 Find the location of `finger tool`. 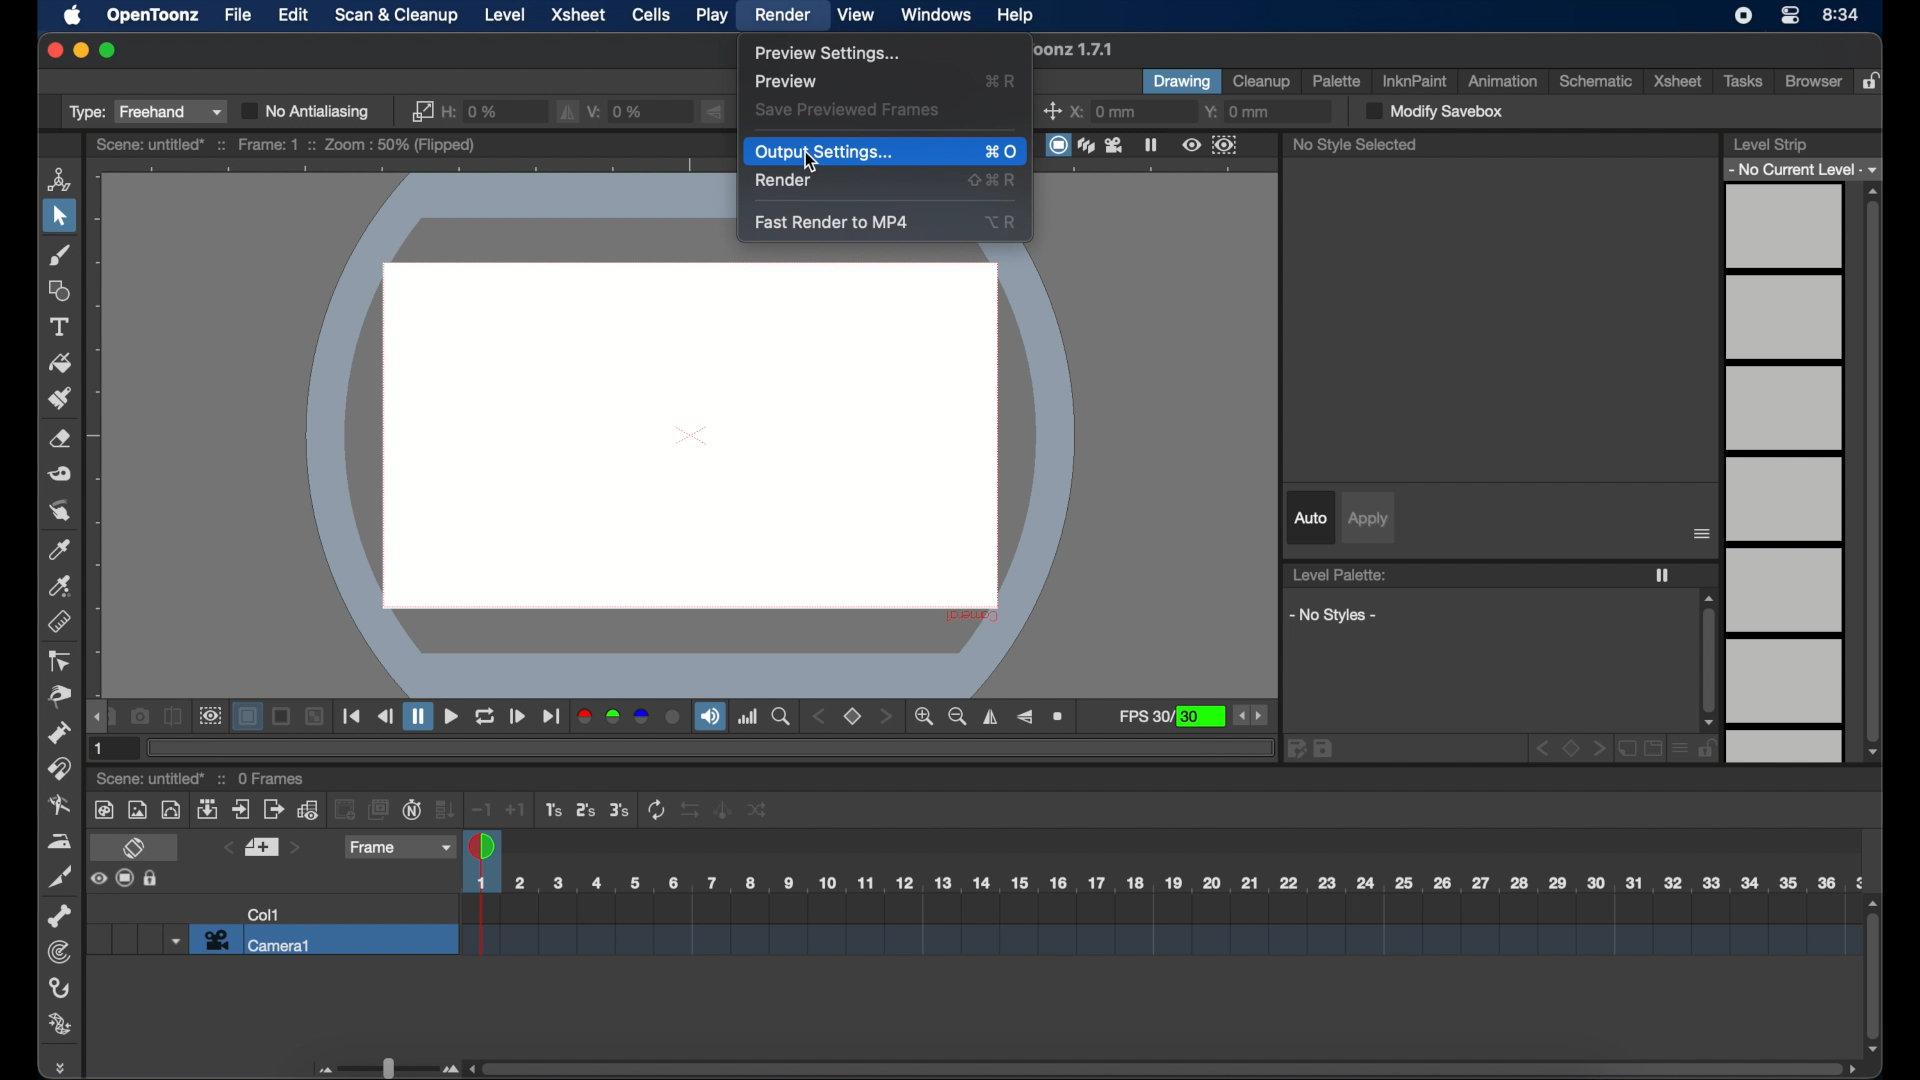

finger tool is located at coordinates (60, 511).